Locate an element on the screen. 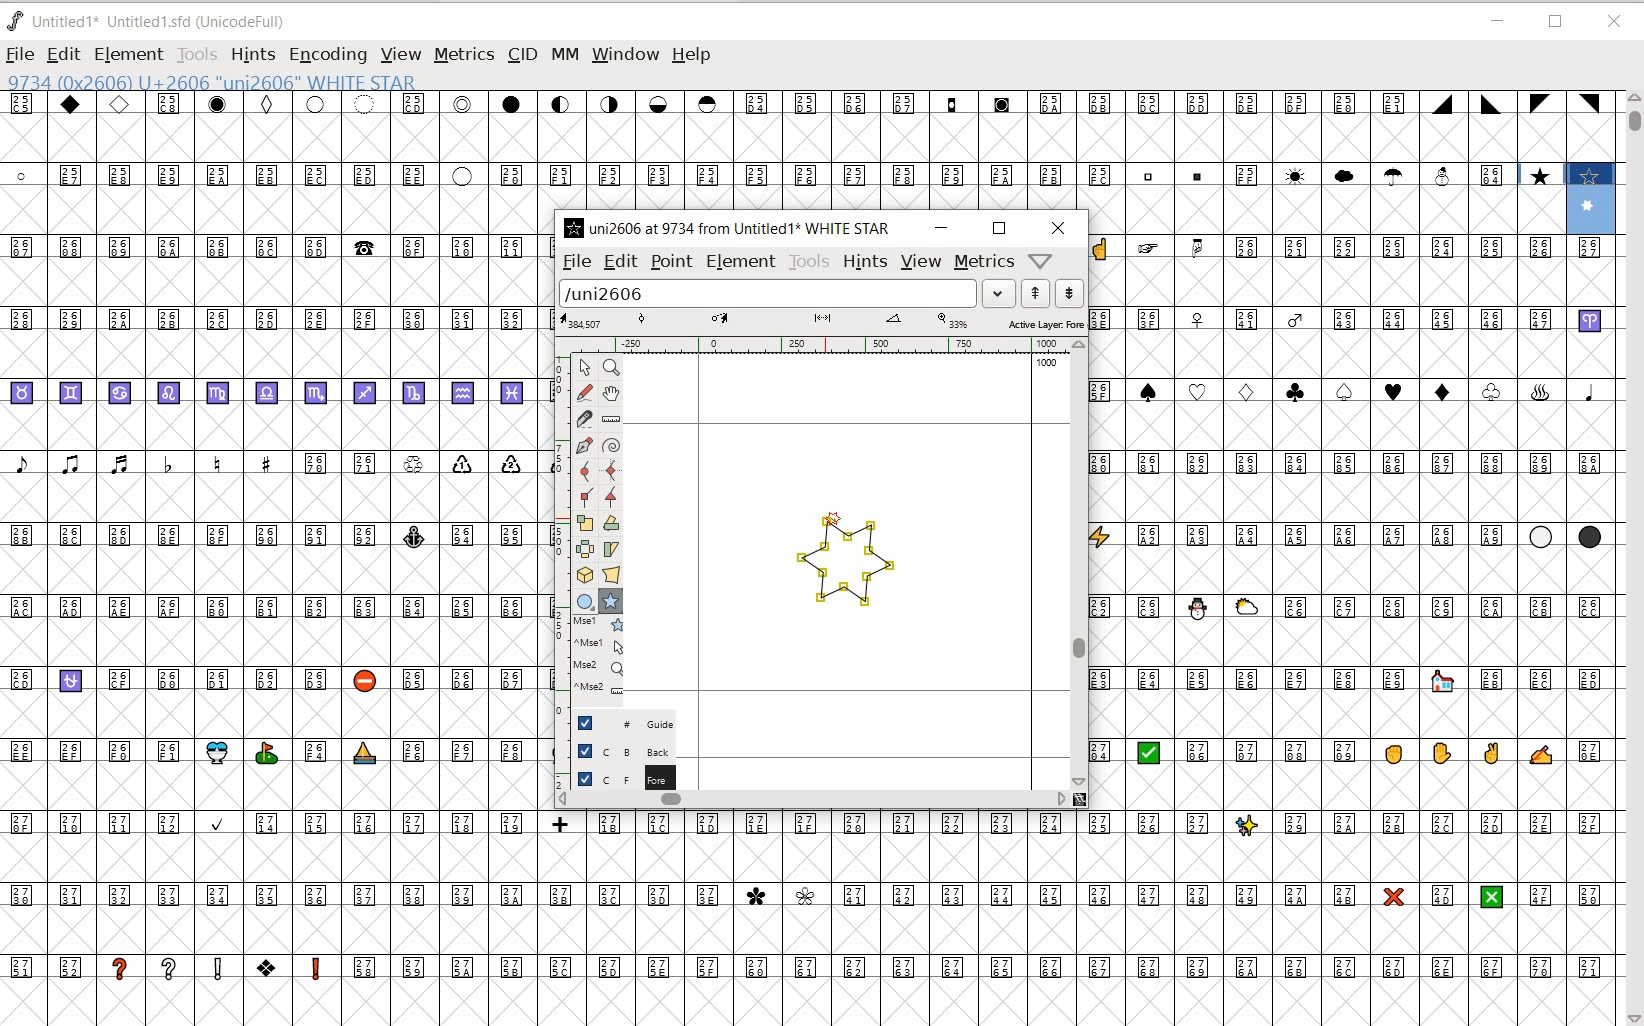 The width and height of the screenshot is (1644, 1026). RULER is located at coordinates (817, 344).